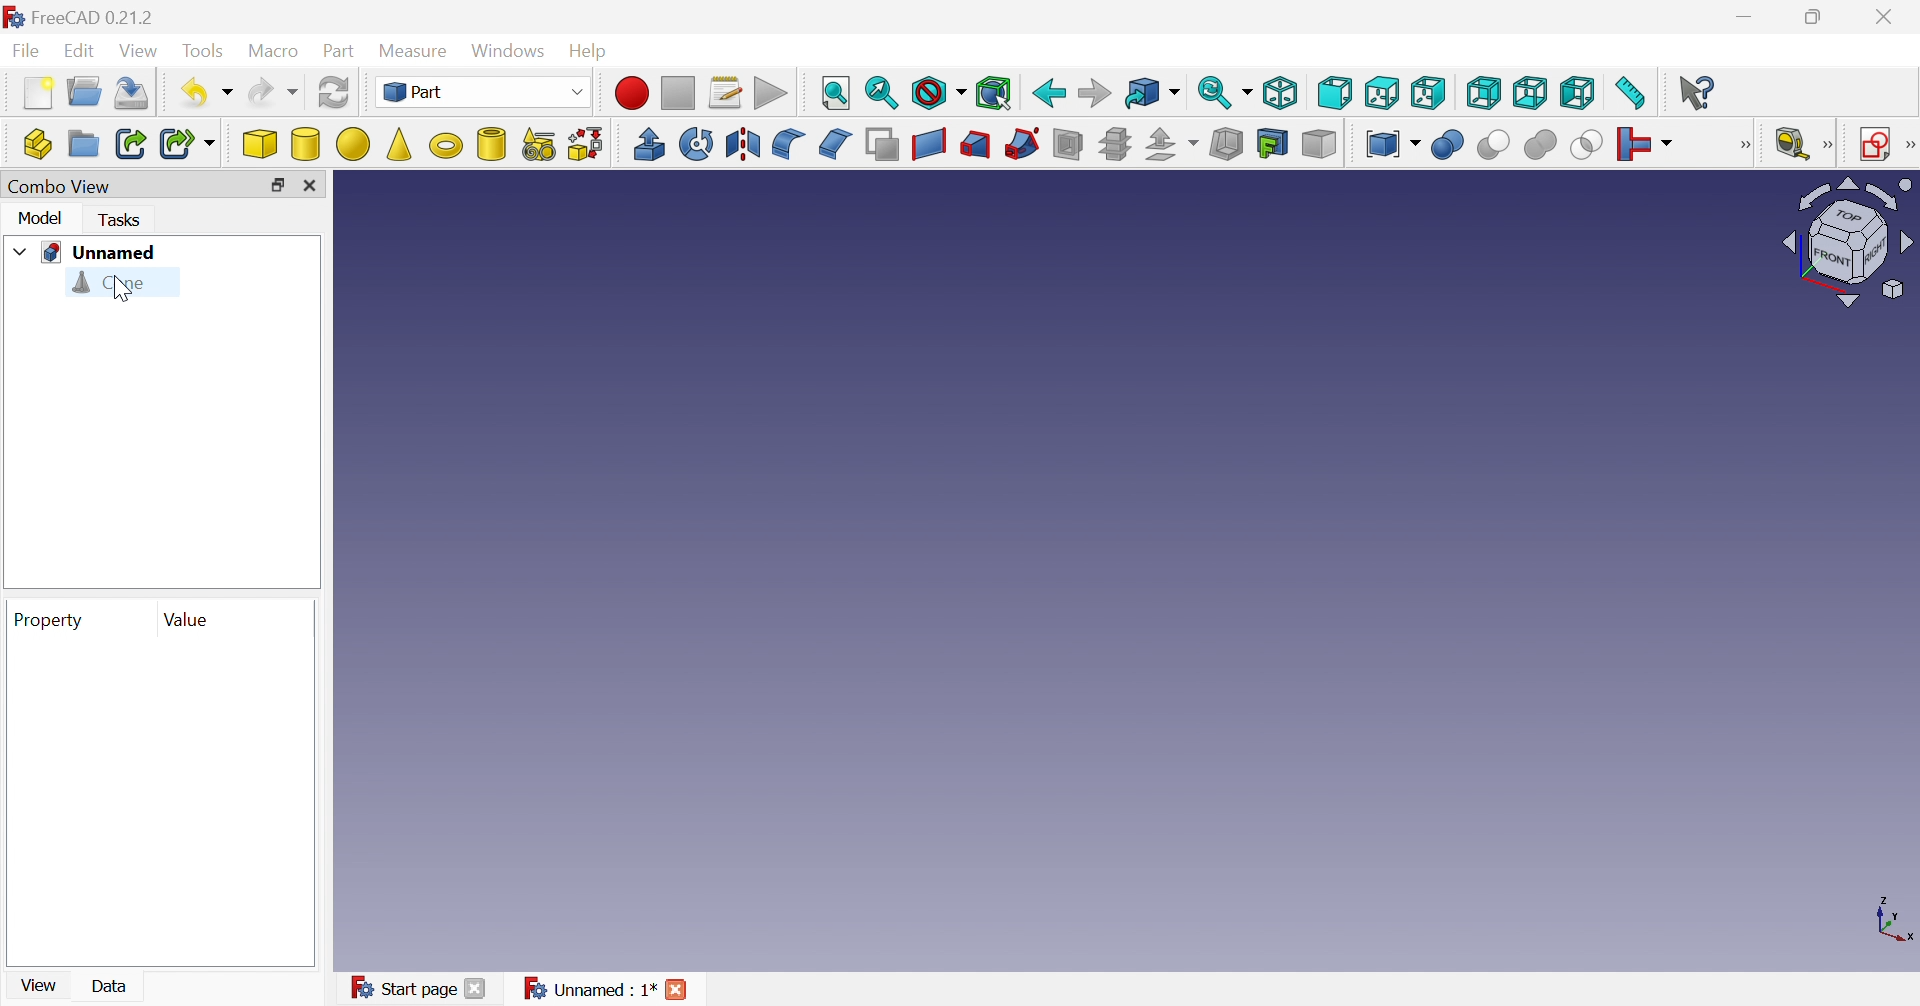  What do you see at coordinates (695, 143) in the screenshot?
I see `Revolve` at bounding box center [695, 143].